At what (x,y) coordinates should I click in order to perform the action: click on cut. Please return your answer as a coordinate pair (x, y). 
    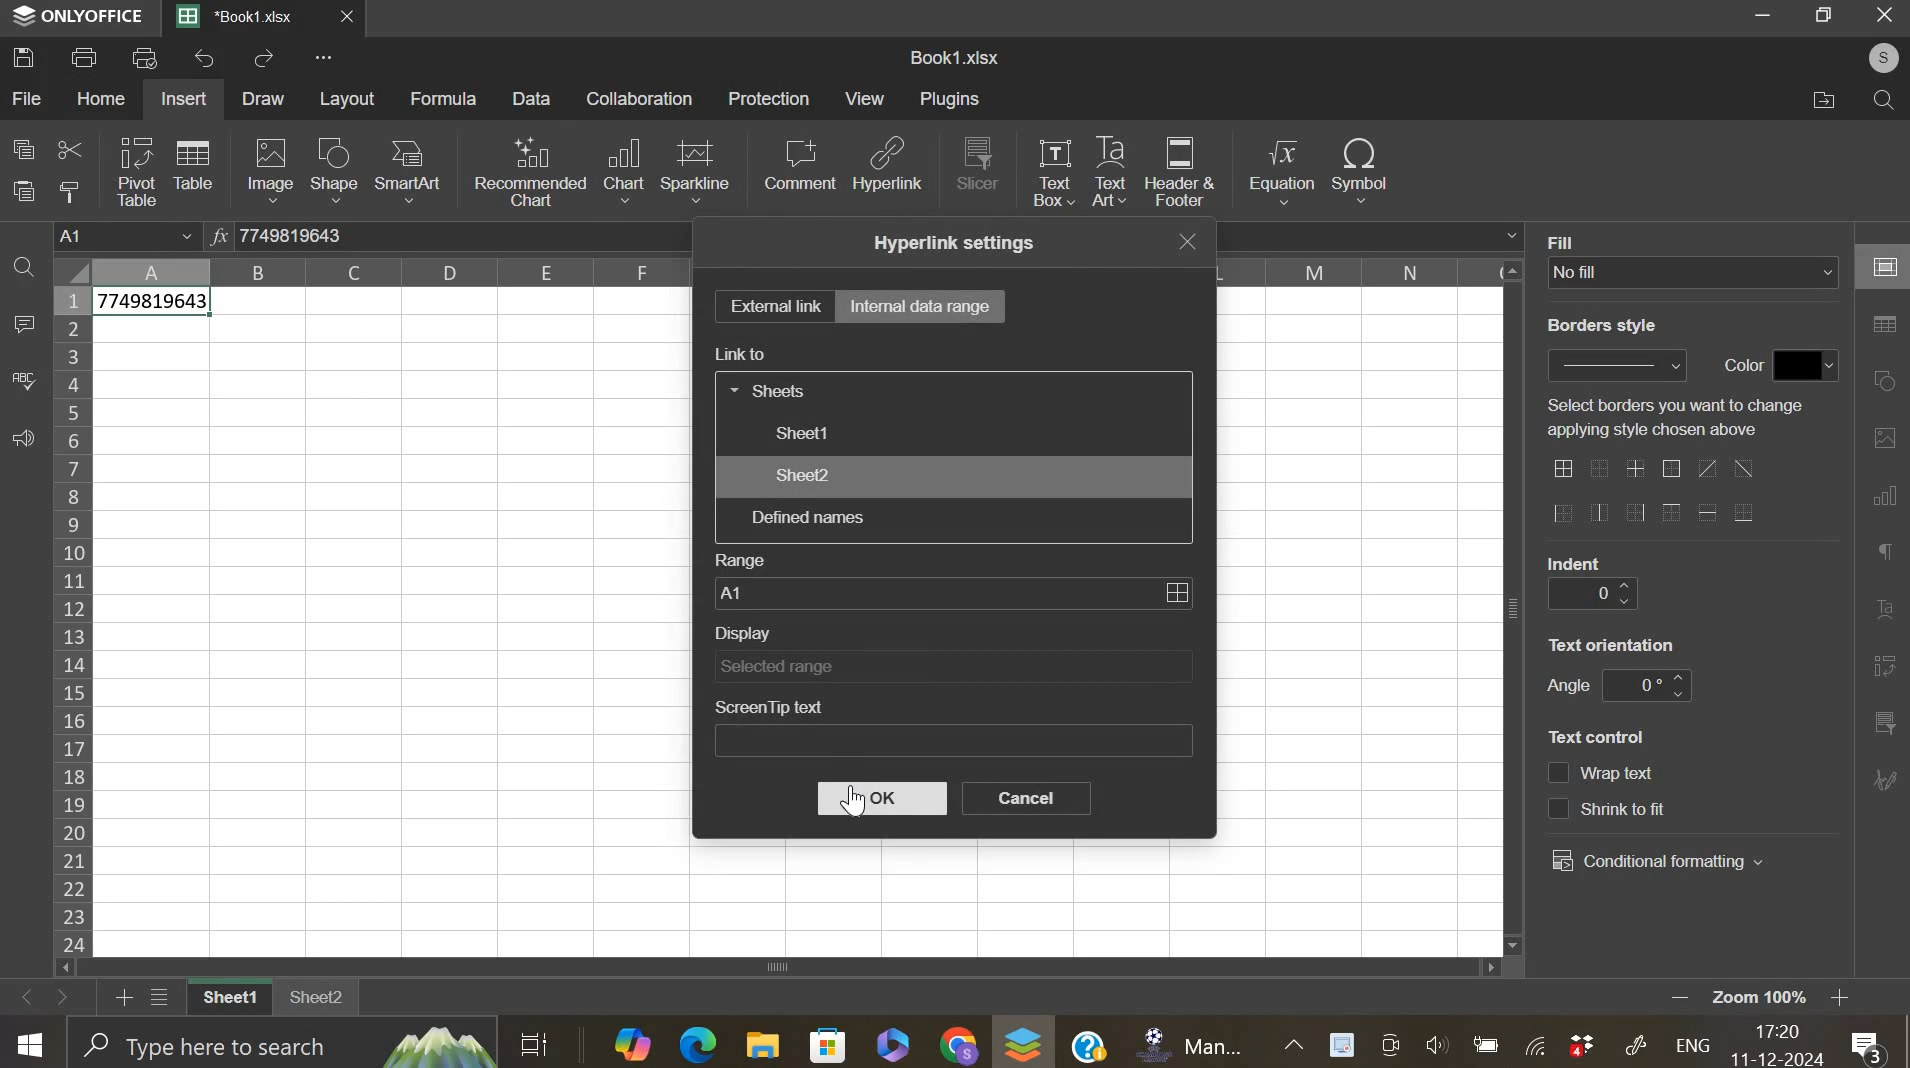
    Looking at the image, I should click on (69, 152).